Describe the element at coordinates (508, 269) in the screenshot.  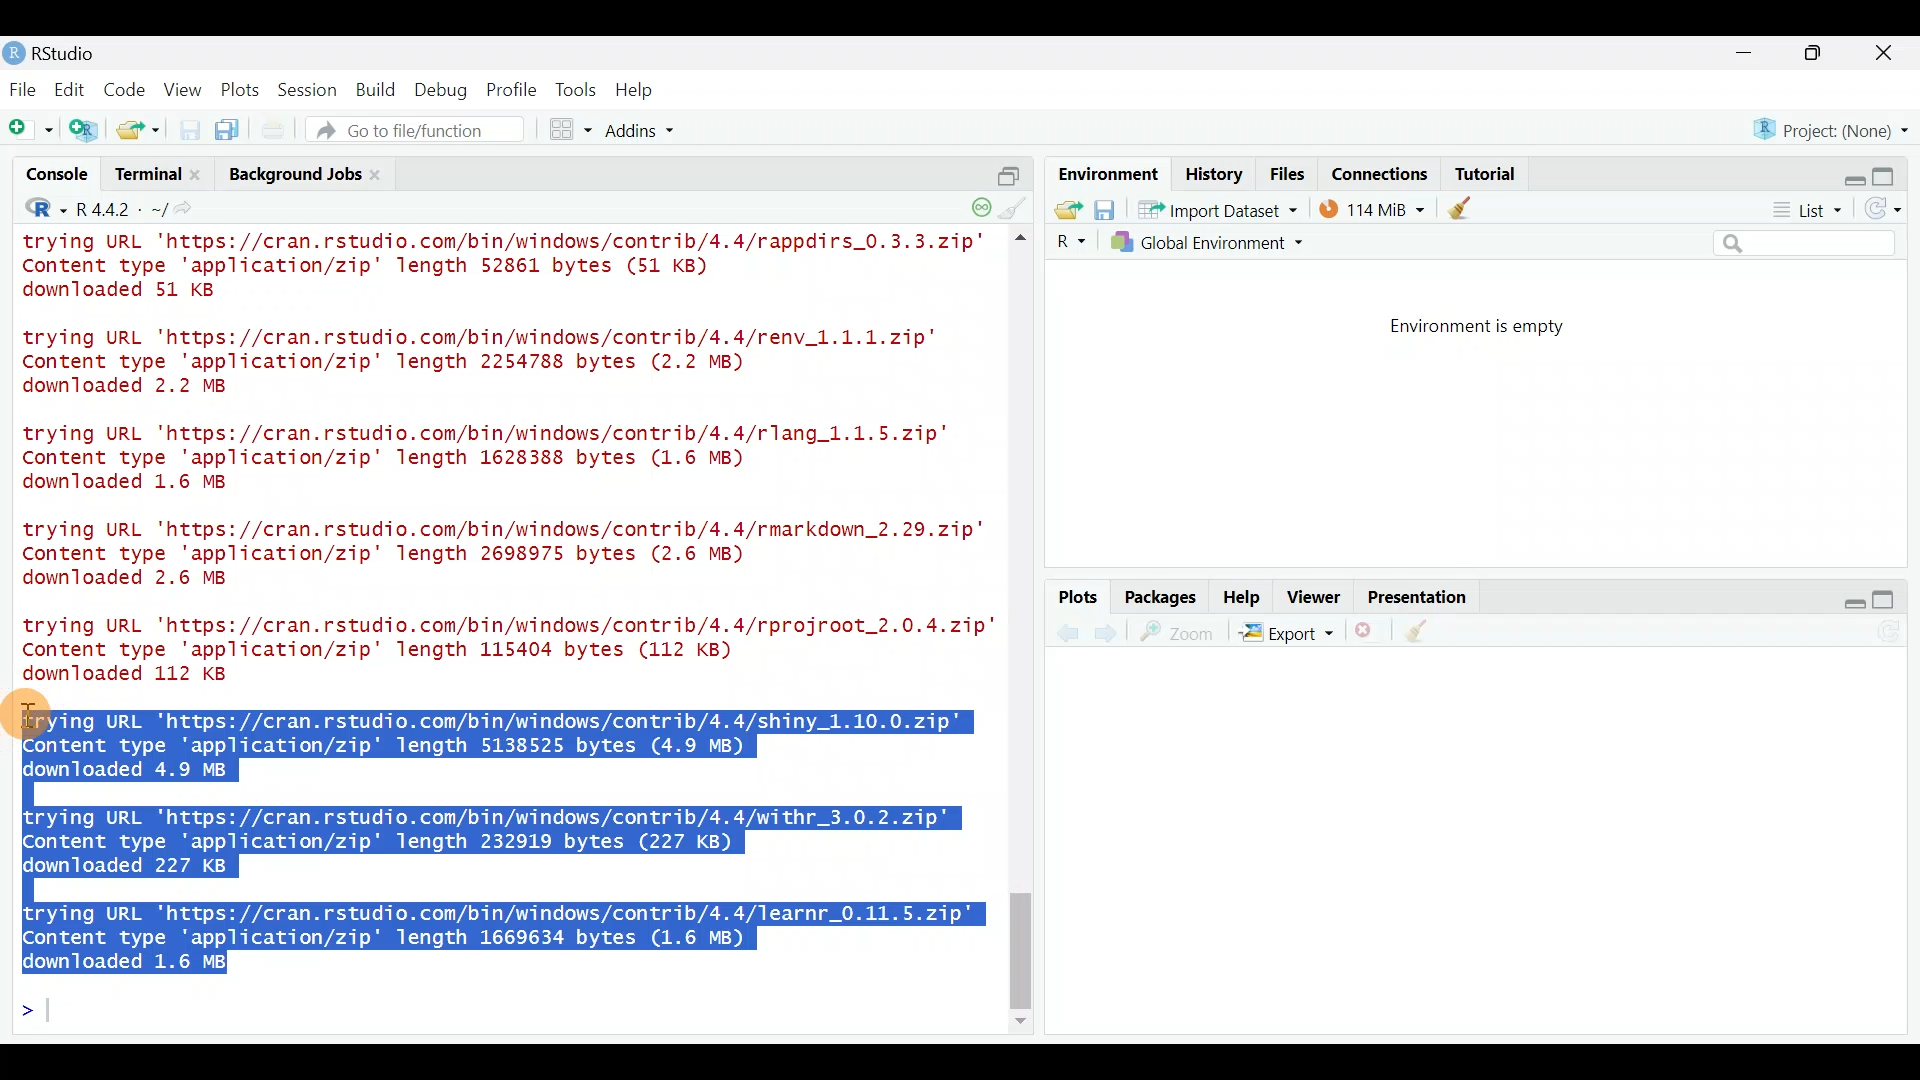
I see `trying URL 'https://cran.rstudio.com/bin/windows/contrib/4.4/rappdirs_0.3.3.zip"’
Content type 'application/zip' length 52861 bytes (51 KB)
downloaded 51 KB` at that location.